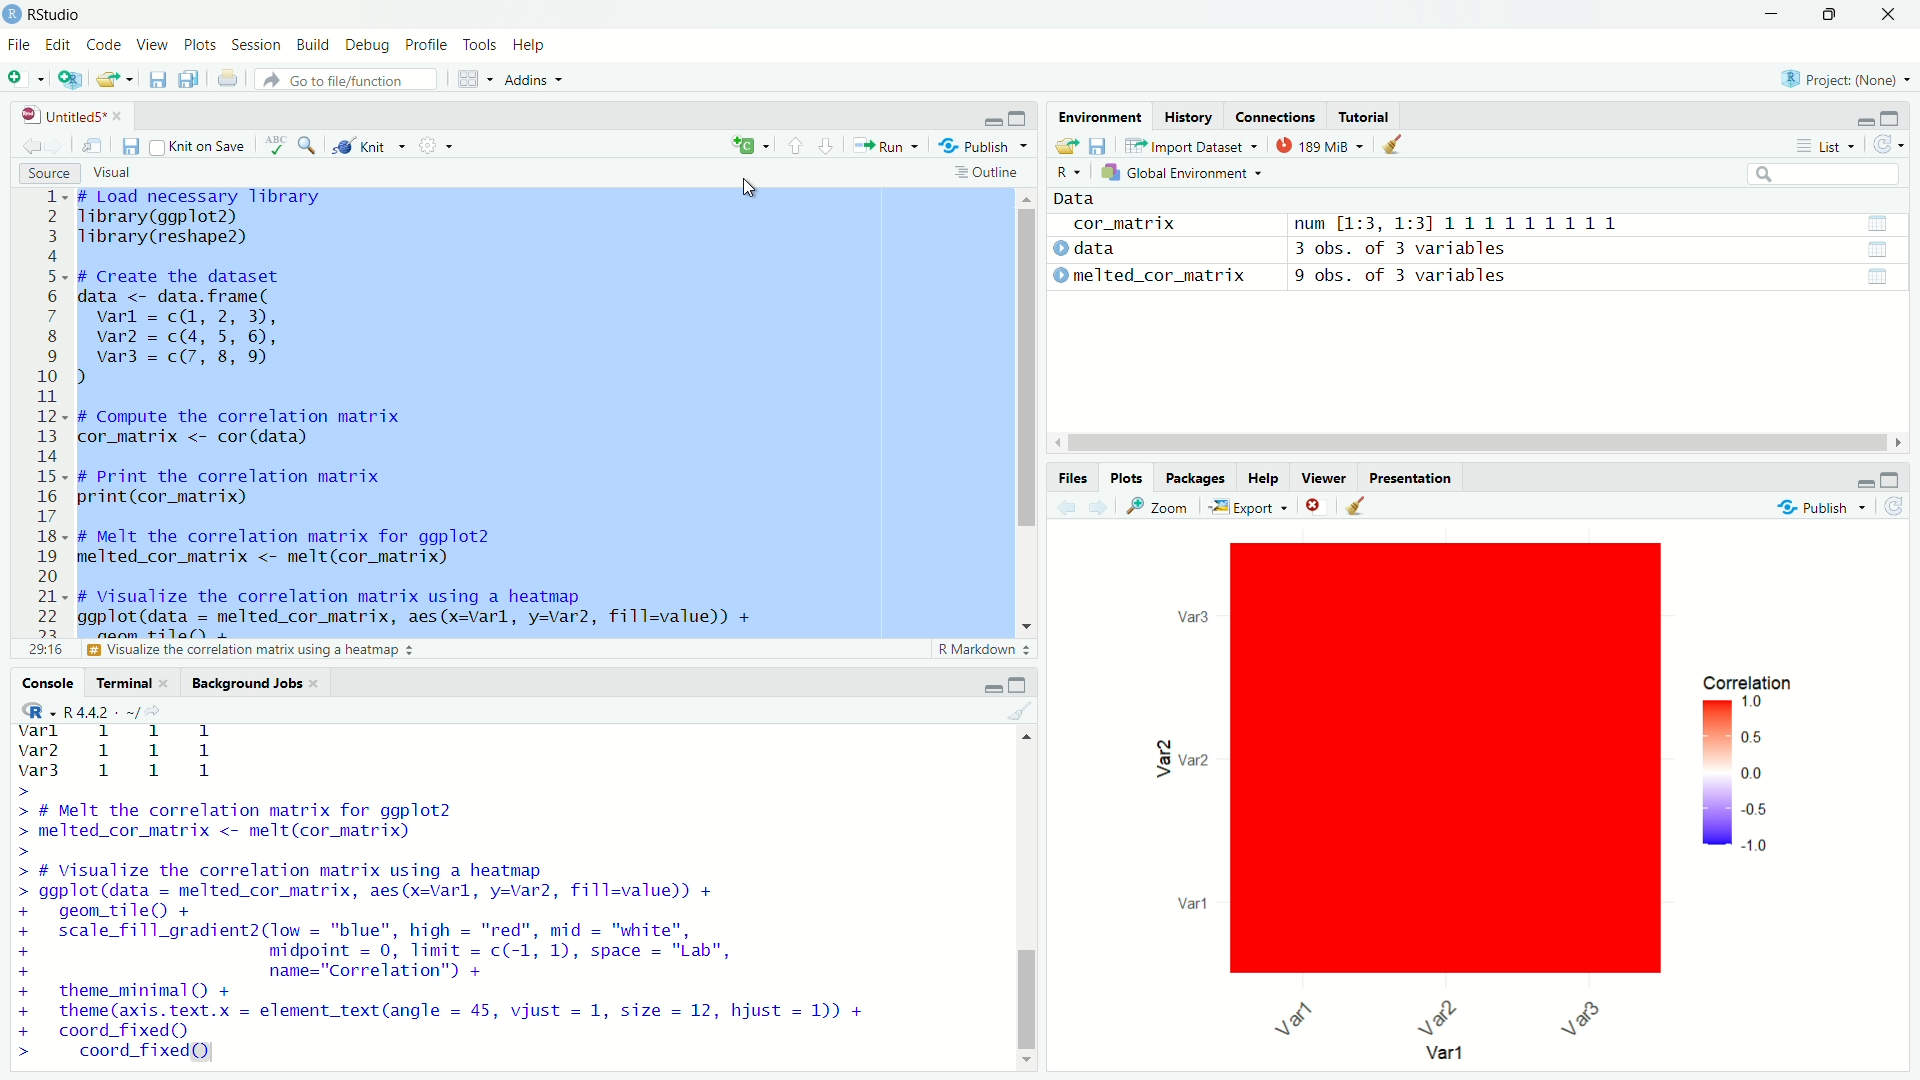 The width and height of the screenshot is (1920, 1080). What do you see at coordinates (1162, 507) in the screenshot?
I see `zoom` at bounding box center [1162, 507].